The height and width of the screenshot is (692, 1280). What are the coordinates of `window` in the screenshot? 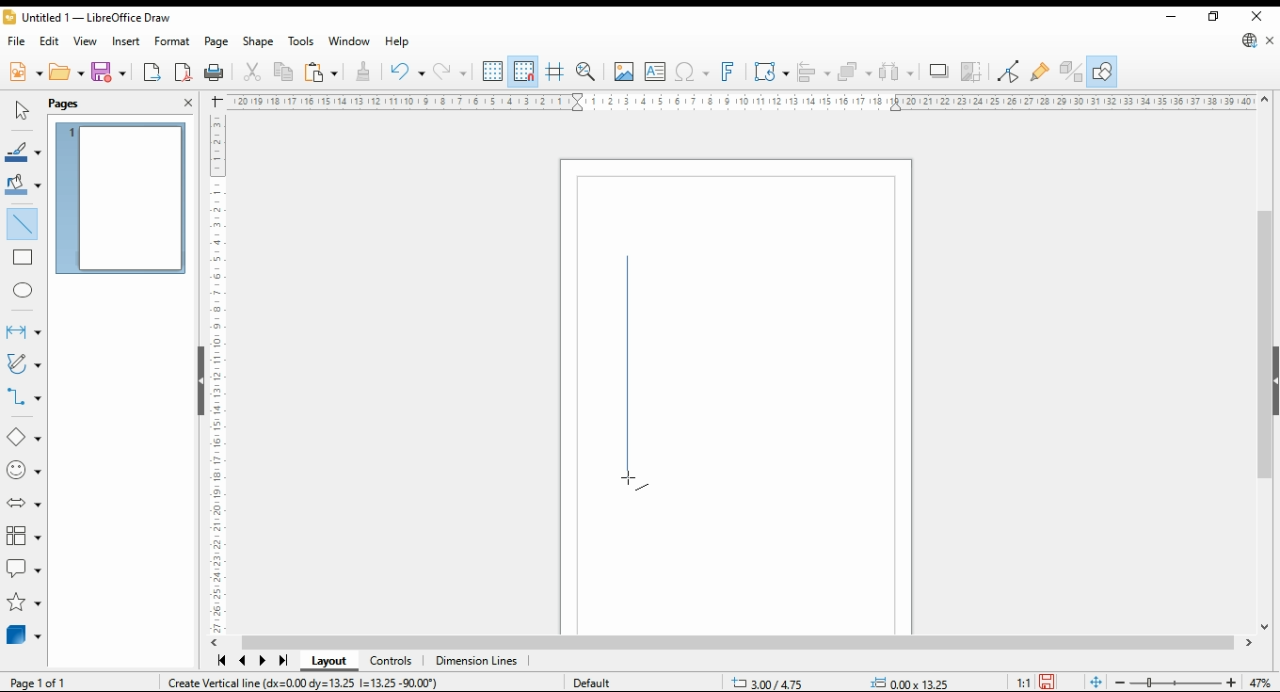 It's located at (348, 42).